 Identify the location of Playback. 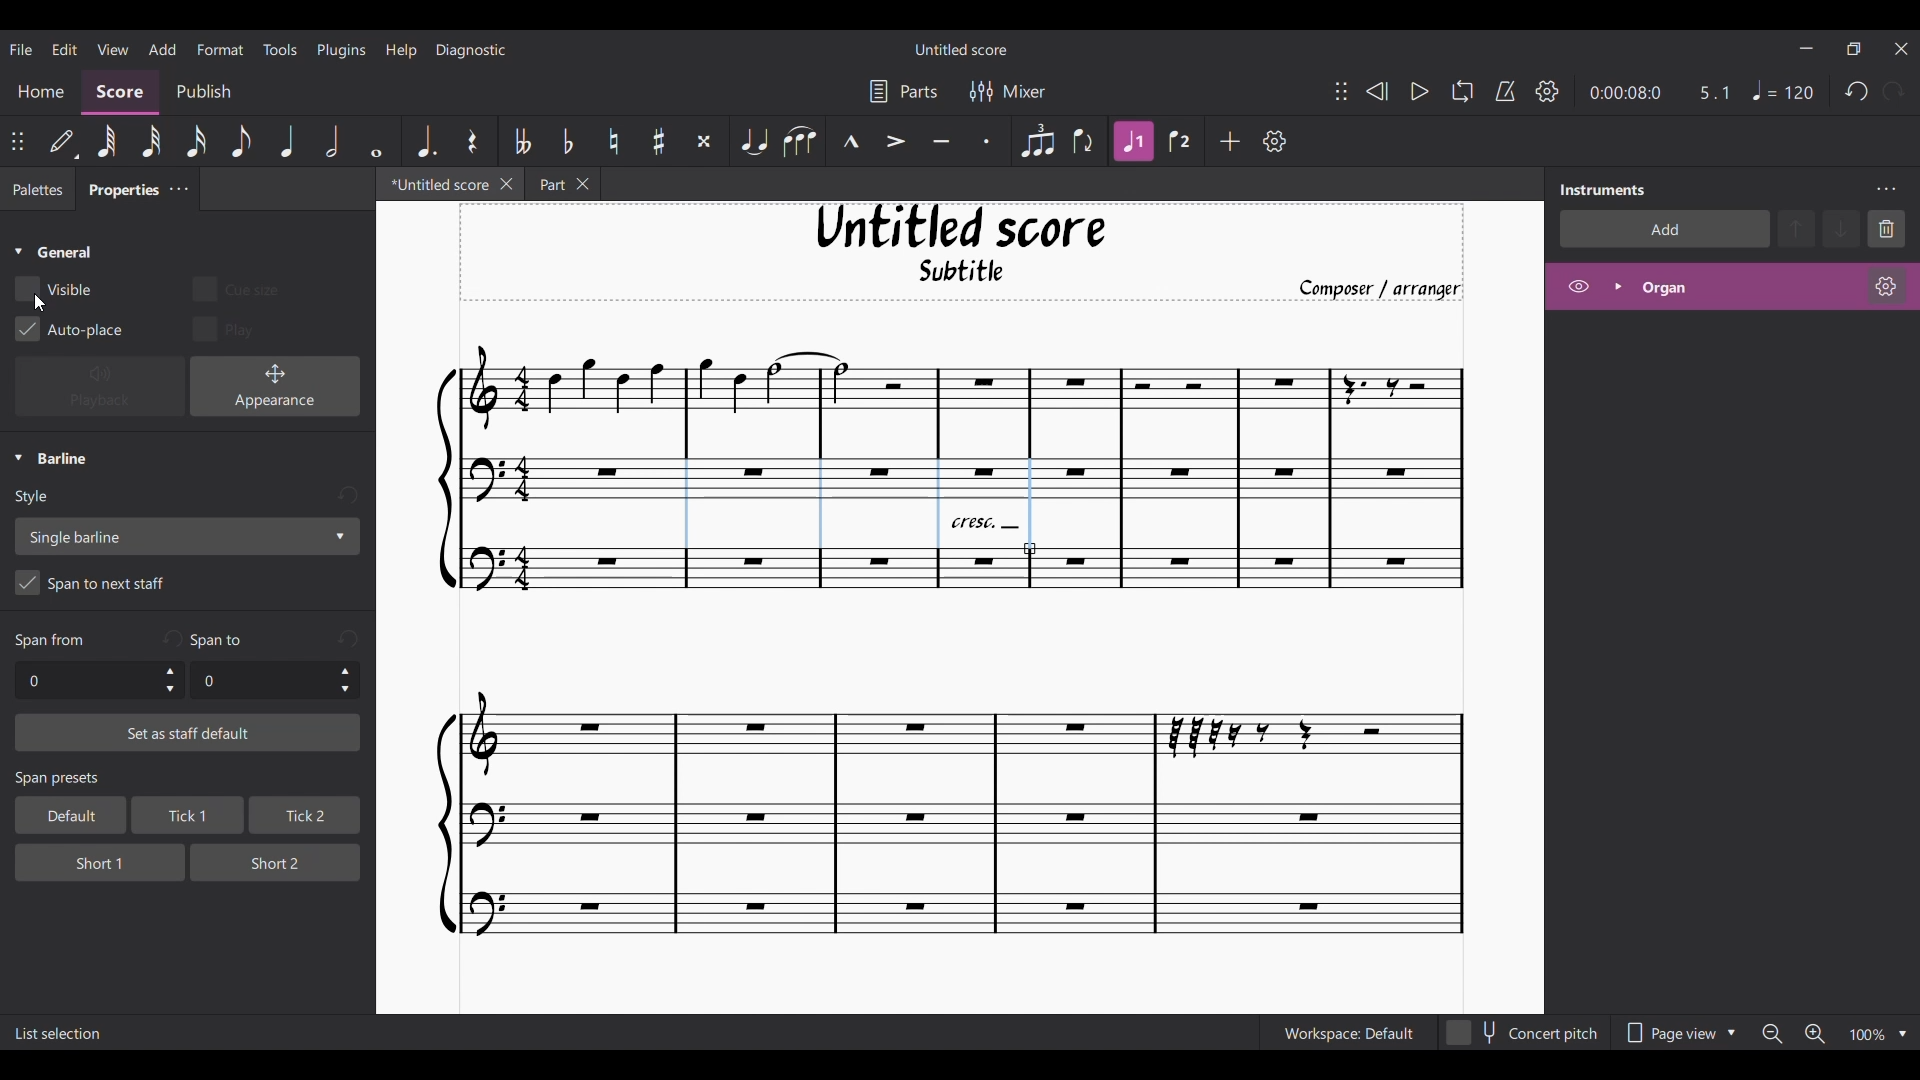
(100, 387).